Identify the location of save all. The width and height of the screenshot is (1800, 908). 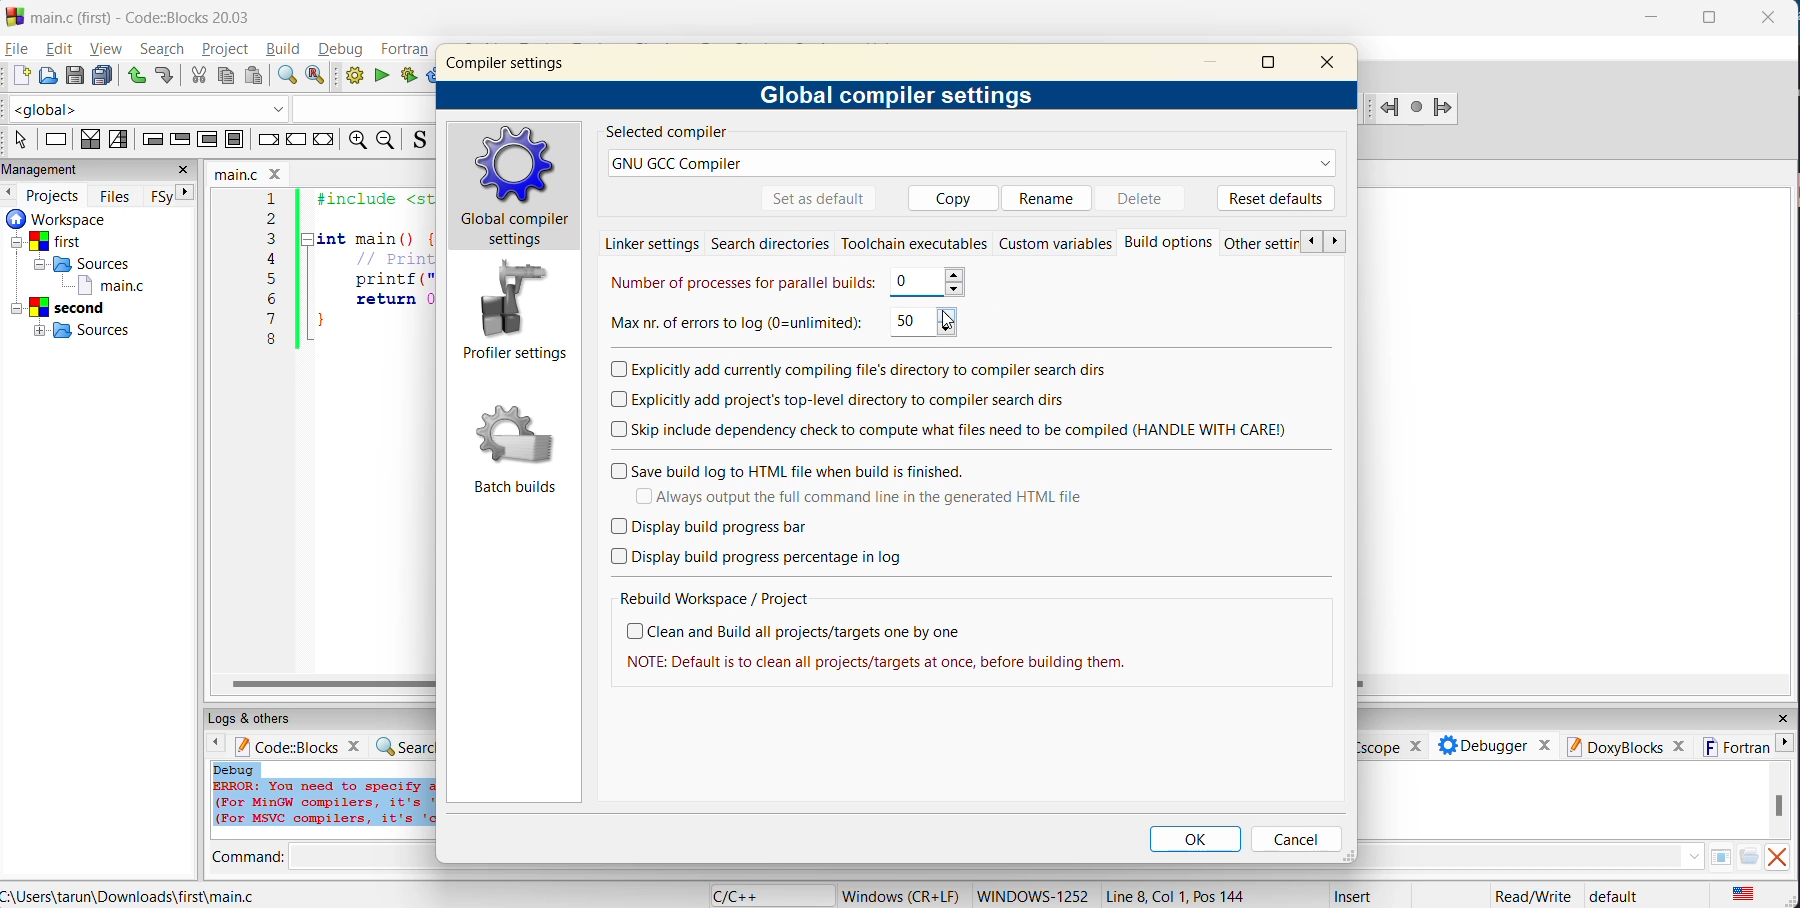
(104, 77).